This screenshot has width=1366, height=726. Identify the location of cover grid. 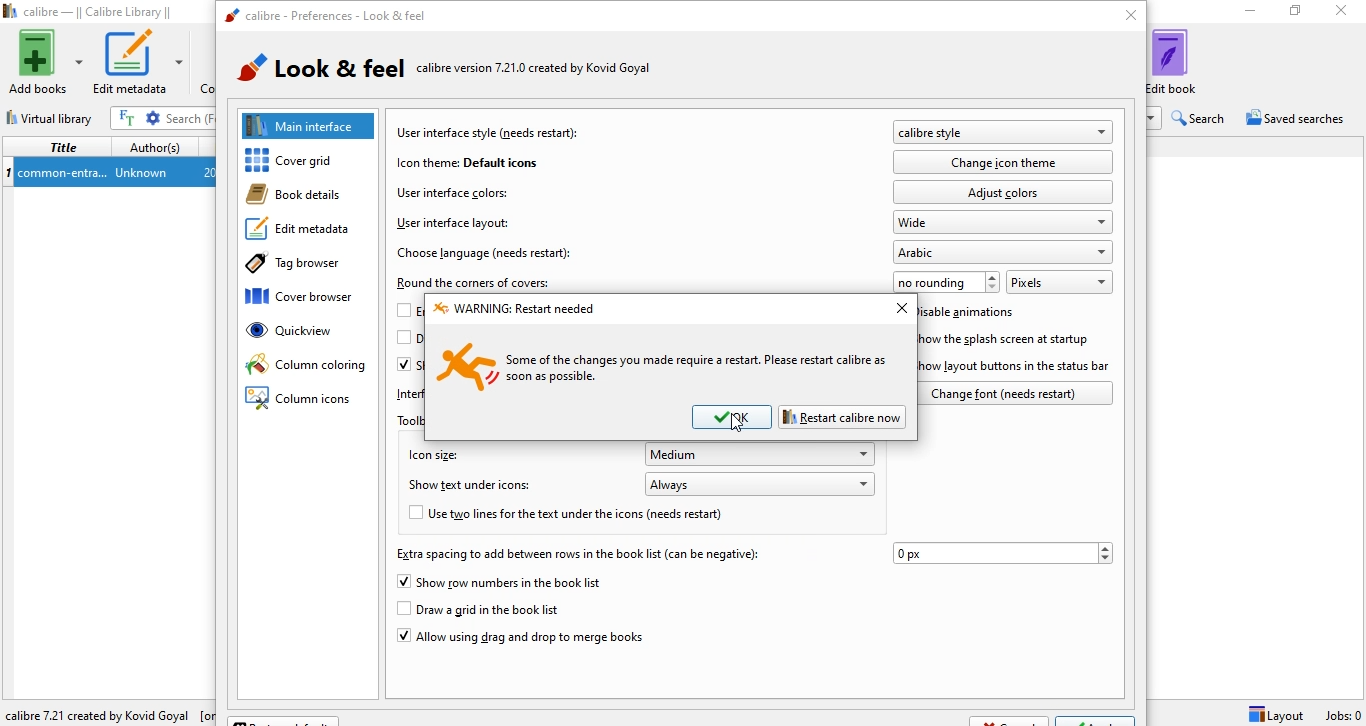
(313, 161).